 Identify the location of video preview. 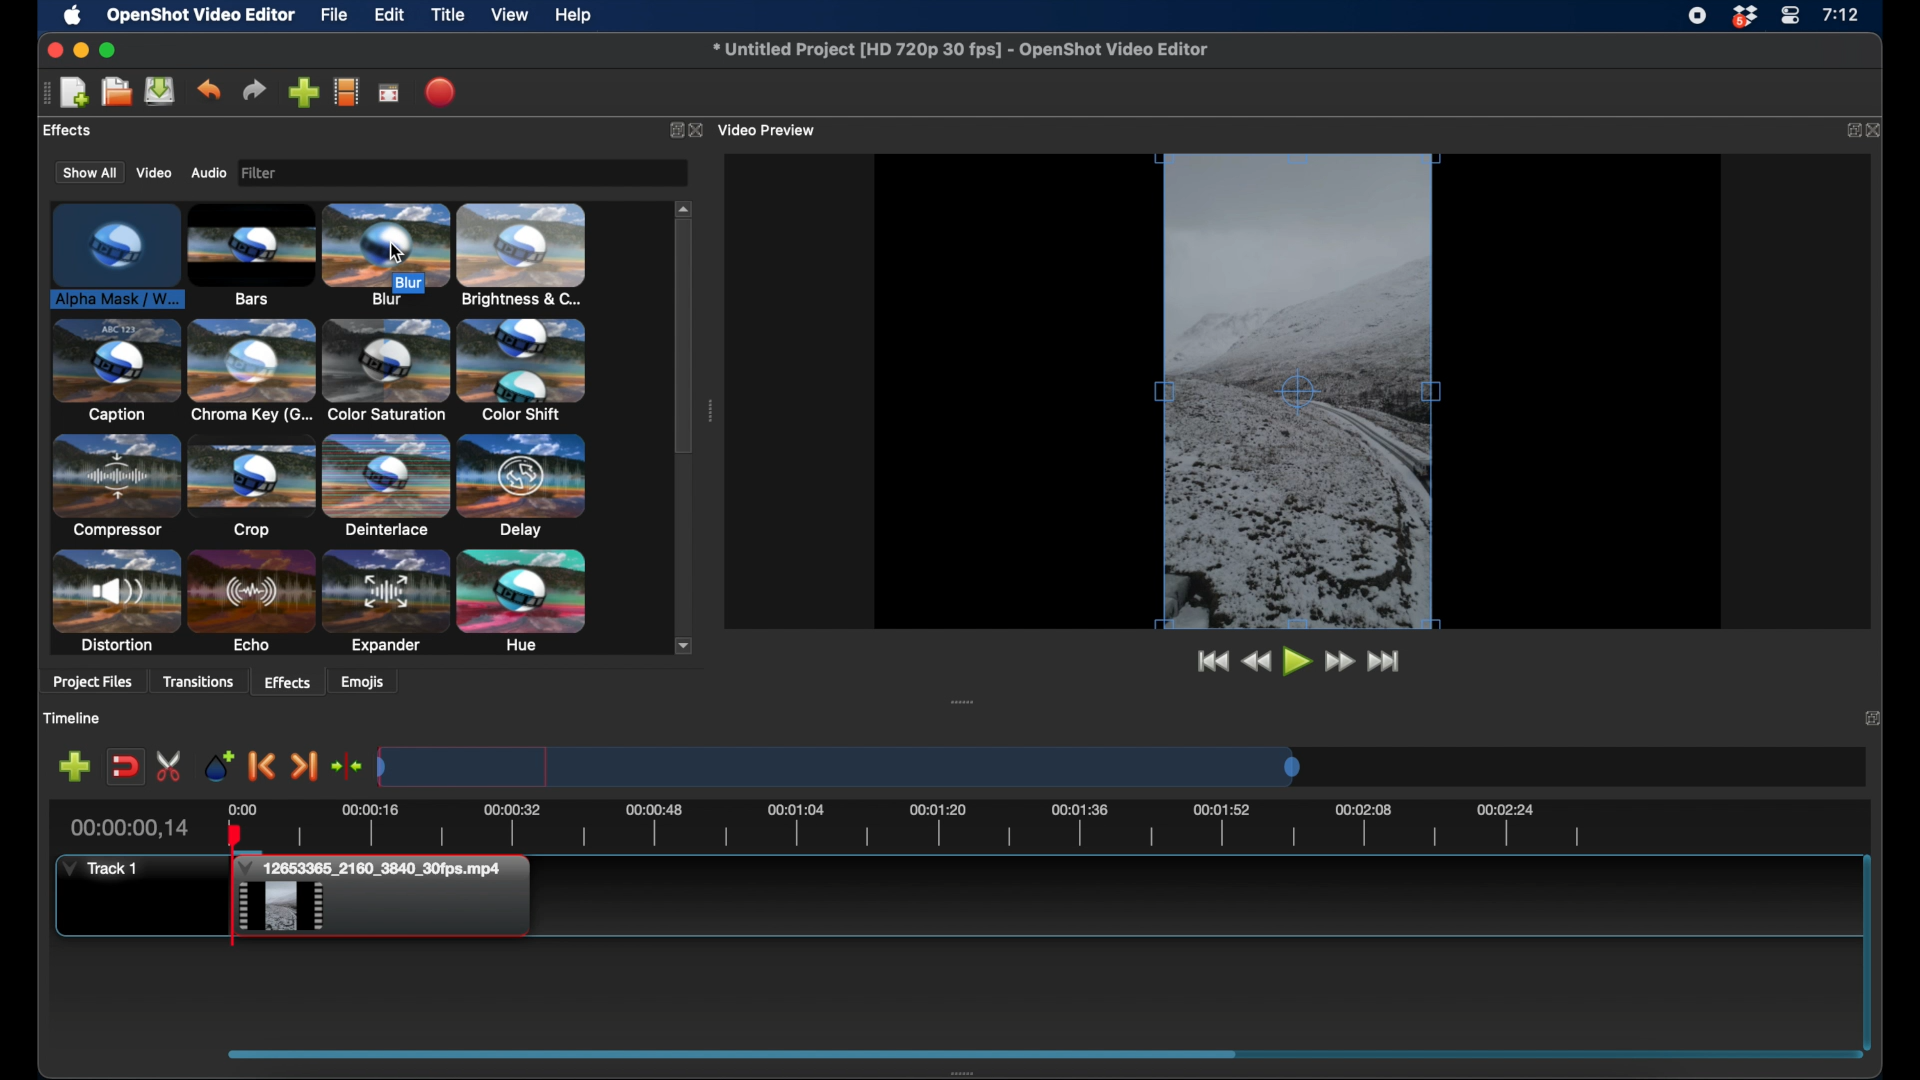
(773, 129).